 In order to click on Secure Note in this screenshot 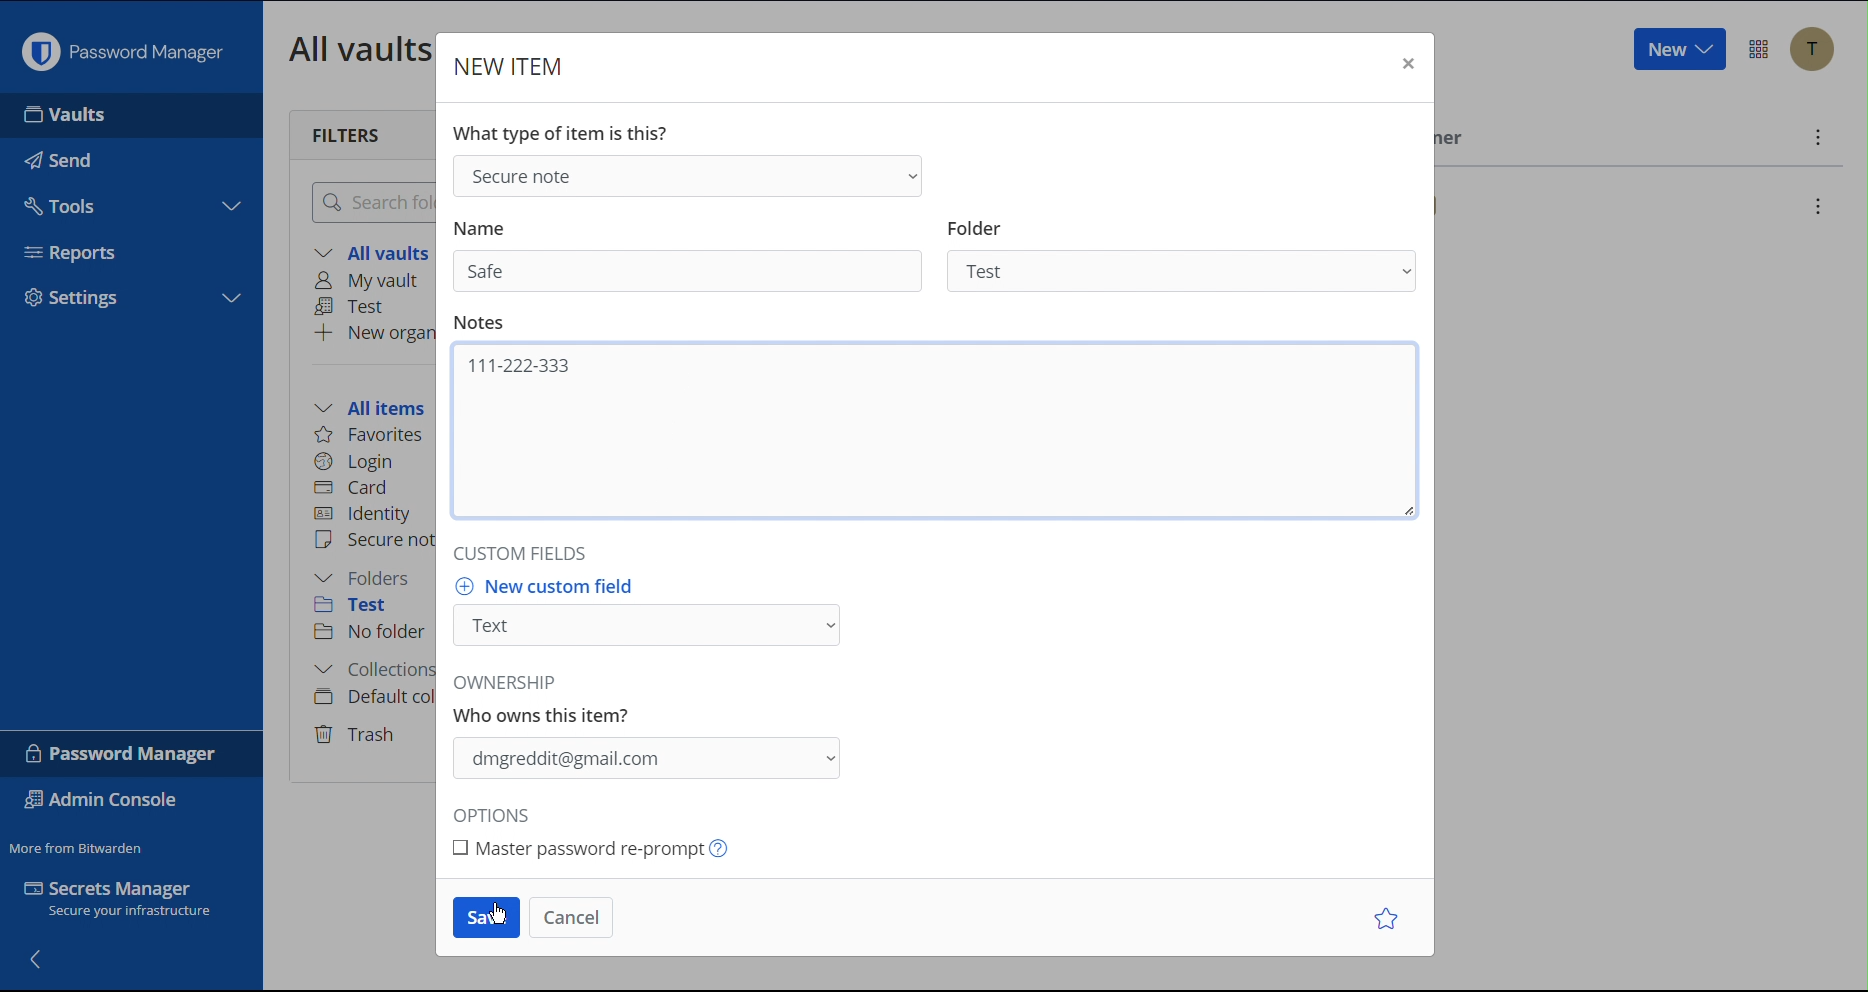, I will do `click(685, 174)`.